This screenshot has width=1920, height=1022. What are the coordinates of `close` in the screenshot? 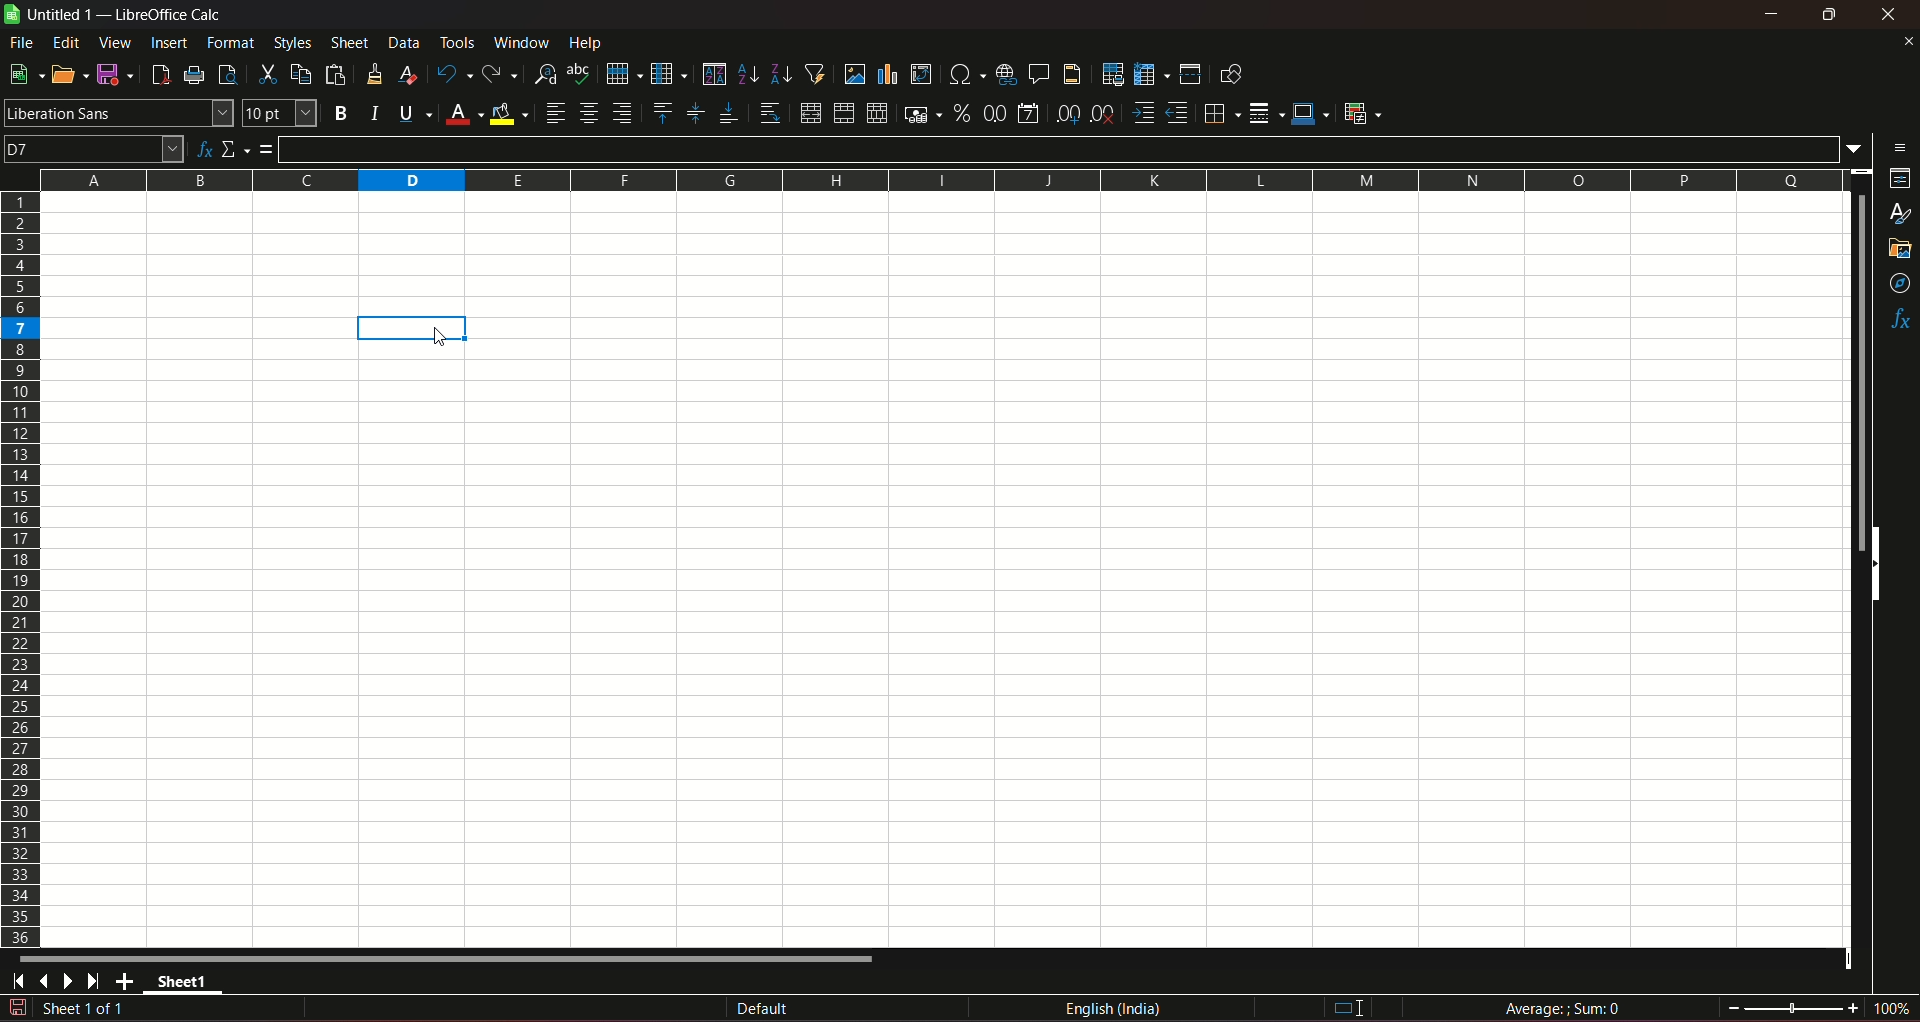 It's located at (1907, 41).